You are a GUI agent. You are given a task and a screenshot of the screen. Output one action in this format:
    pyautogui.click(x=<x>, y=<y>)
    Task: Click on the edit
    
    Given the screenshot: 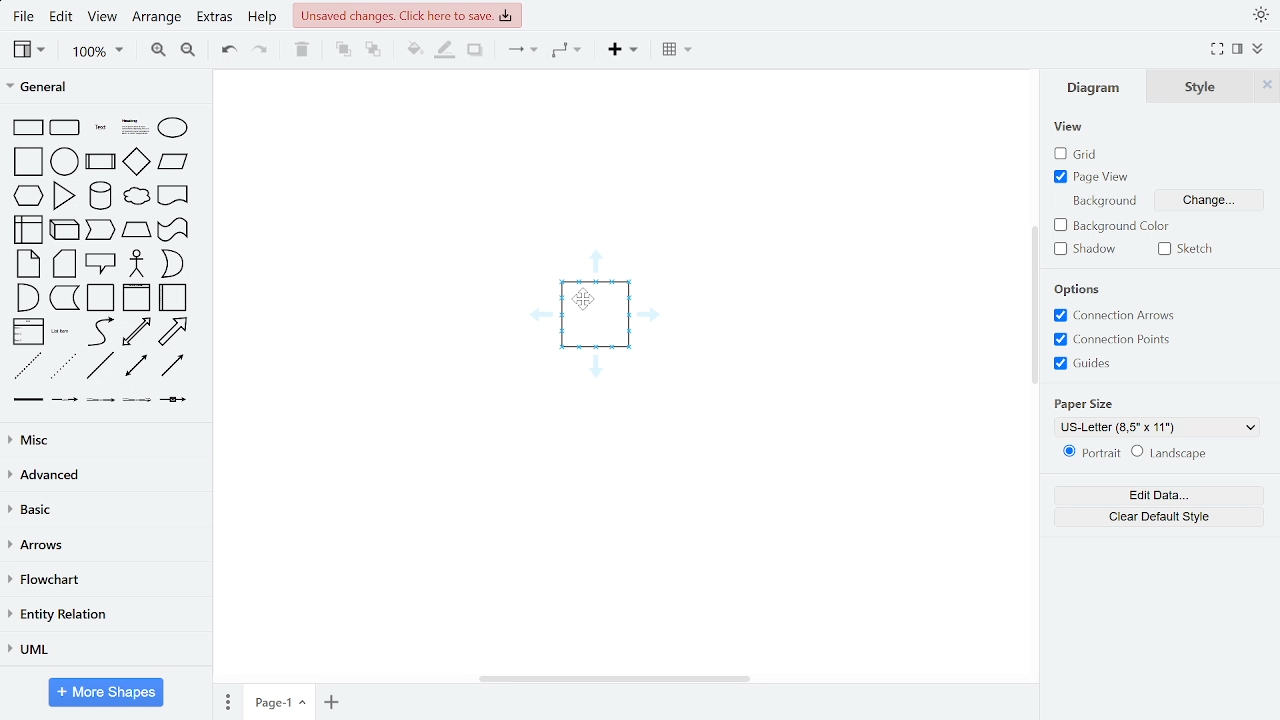 What is the action you would take?
    pyautogui.click(x=59, y=17)
    